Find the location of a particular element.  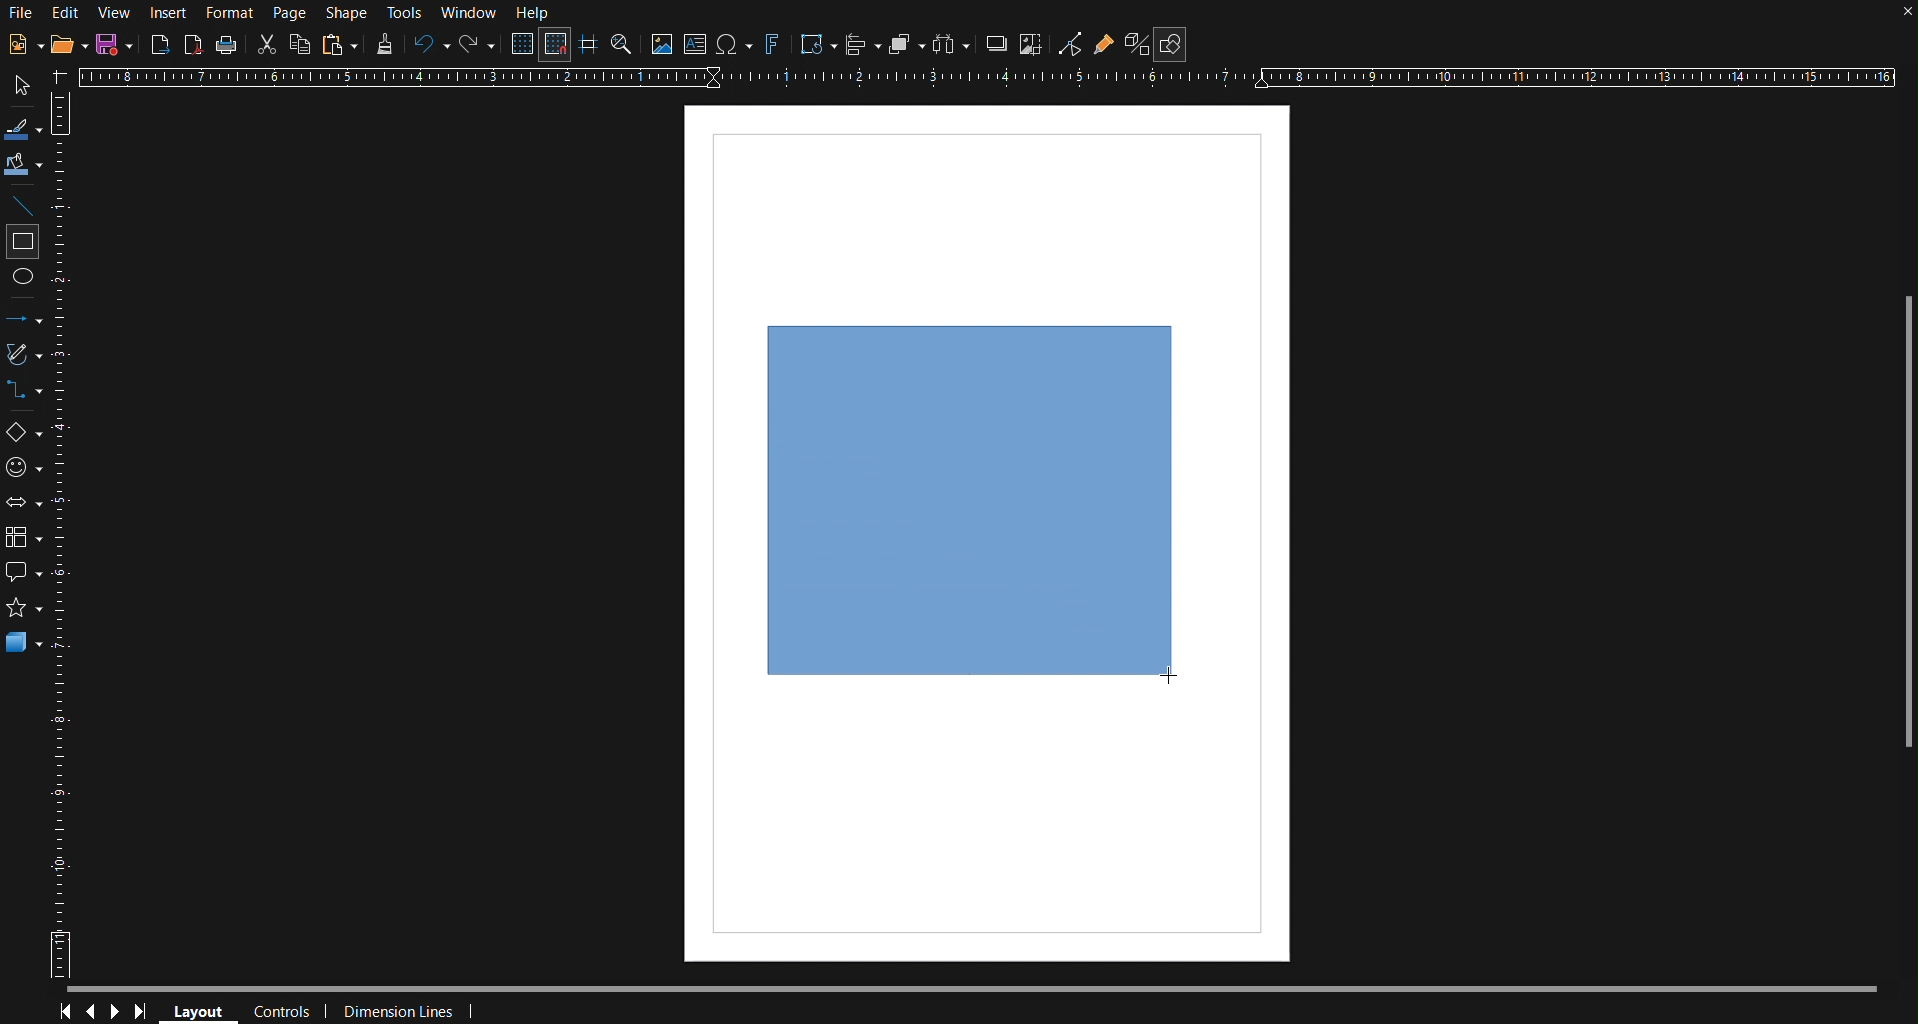

Format is located at coordinates (228, 14).